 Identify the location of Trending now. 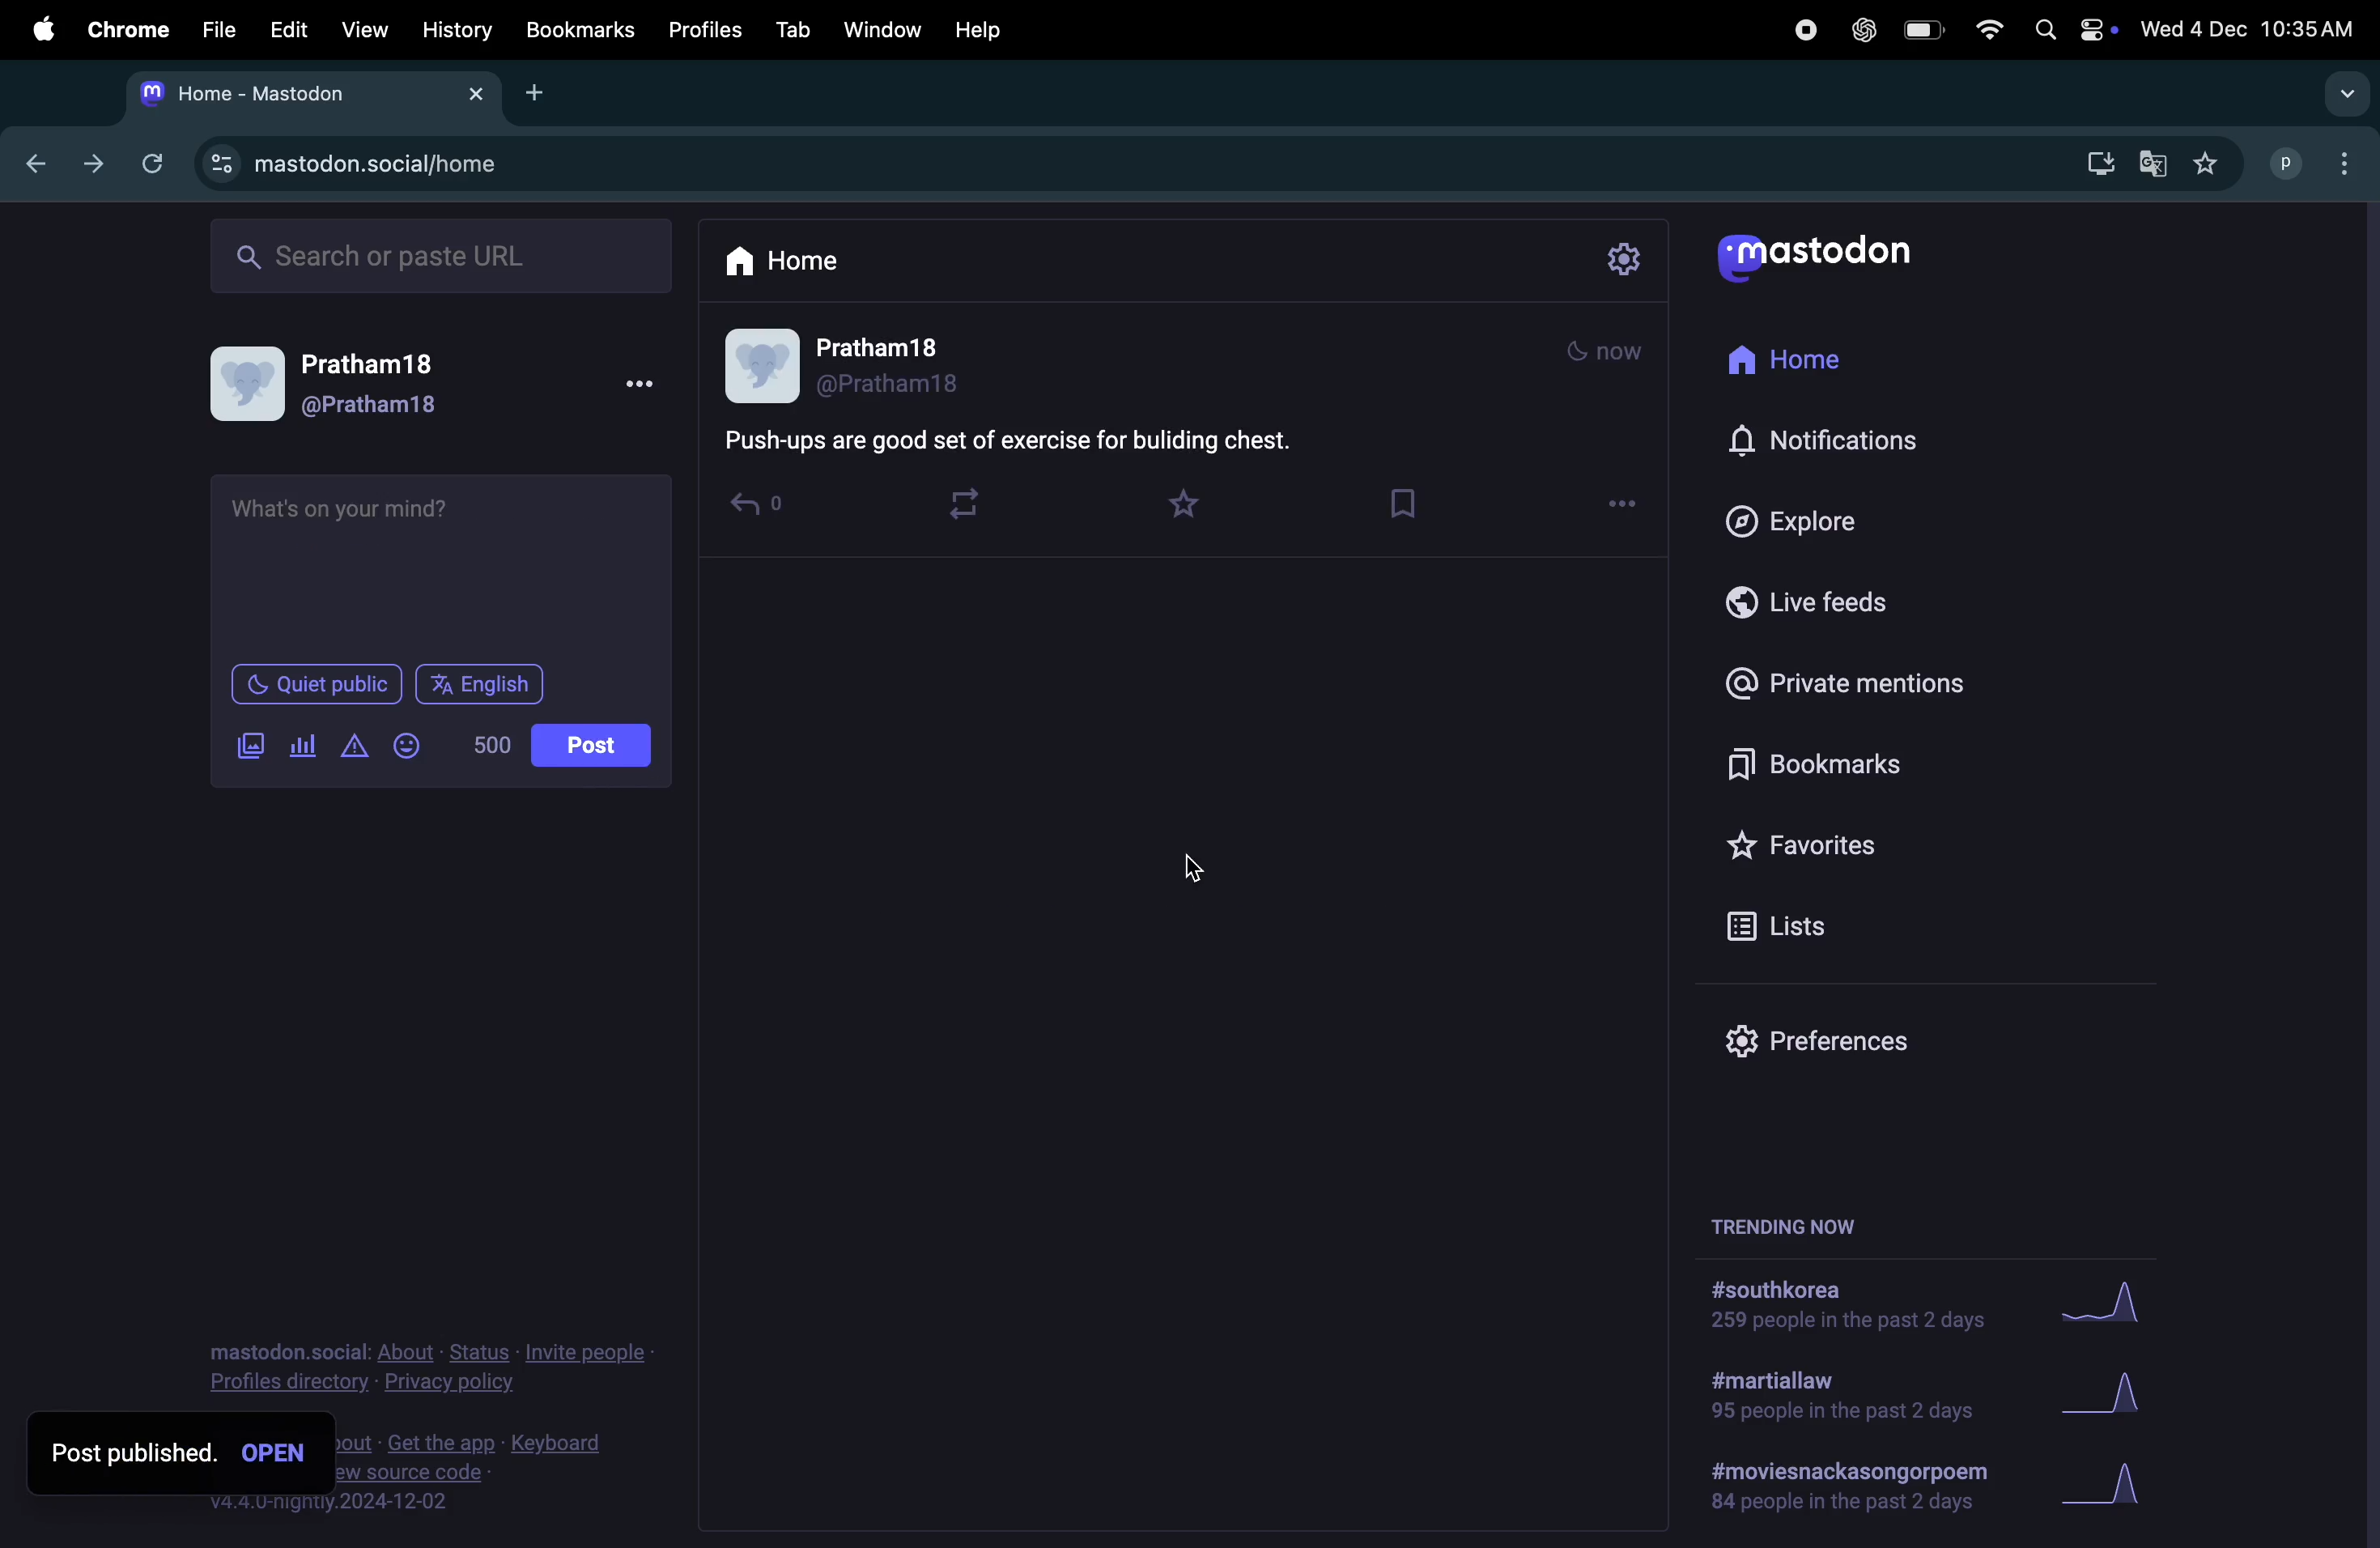
(1796, 1220).